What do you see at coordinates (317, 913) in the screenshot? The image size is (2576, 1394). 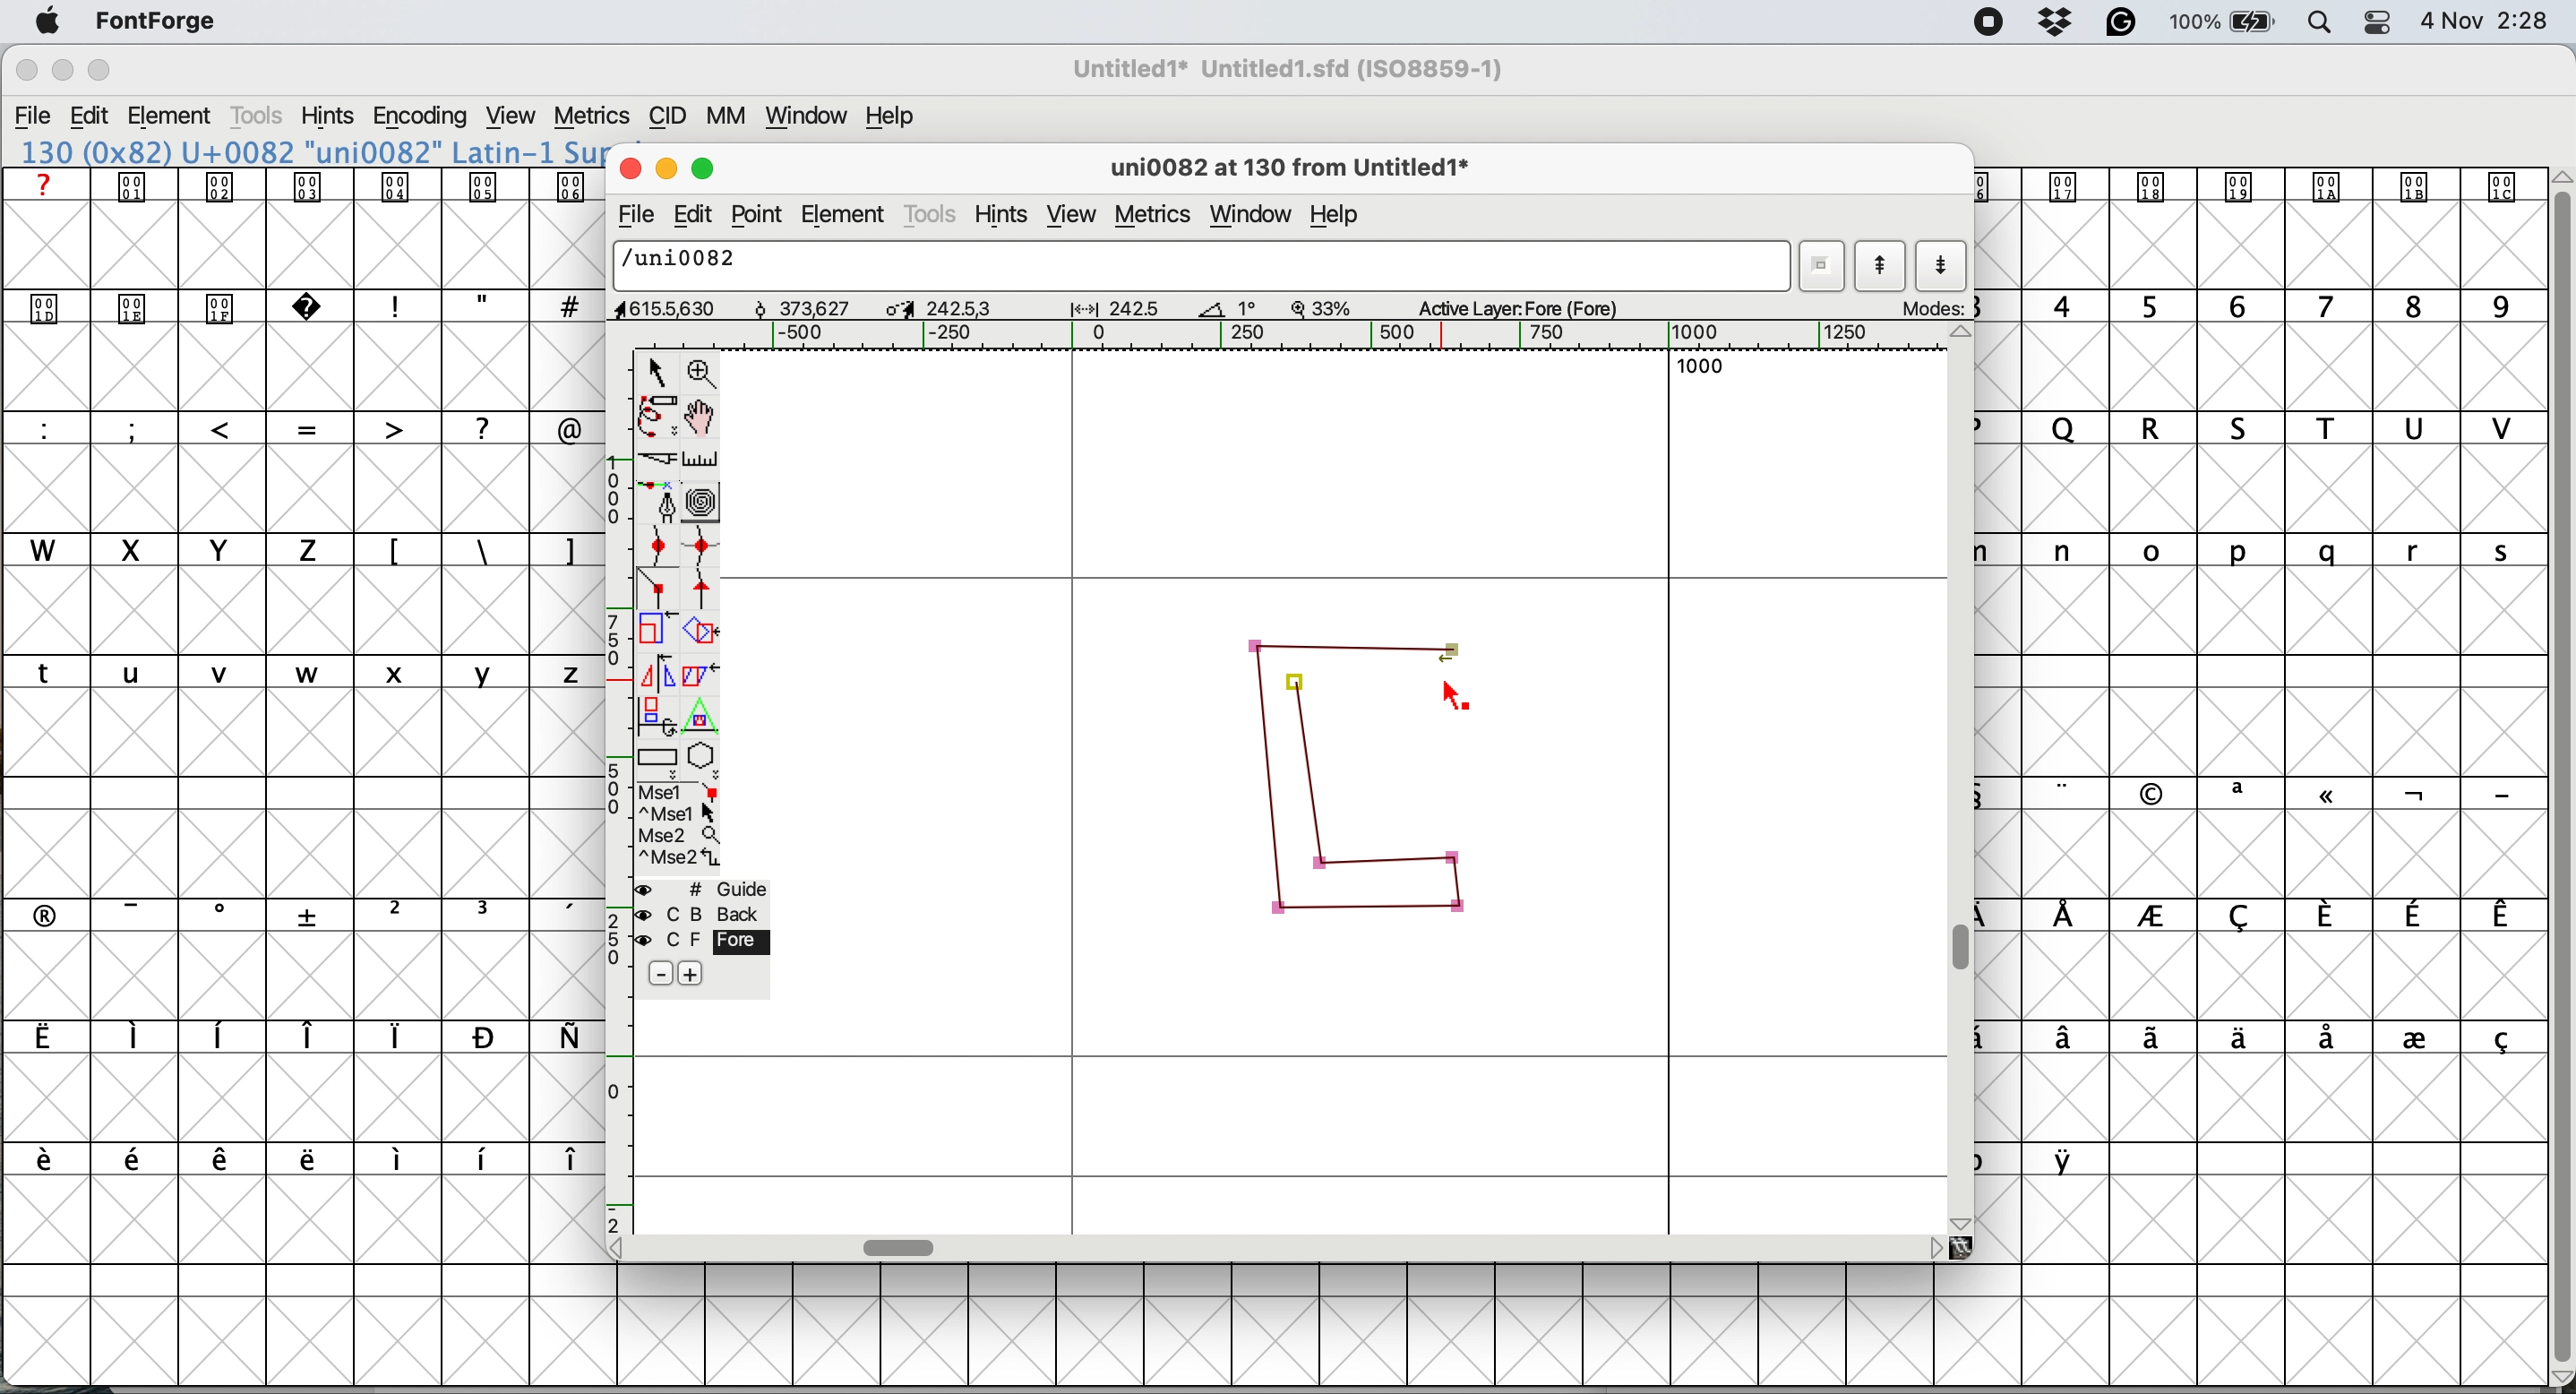 I see `symbols` at bounding box center [317, 913].